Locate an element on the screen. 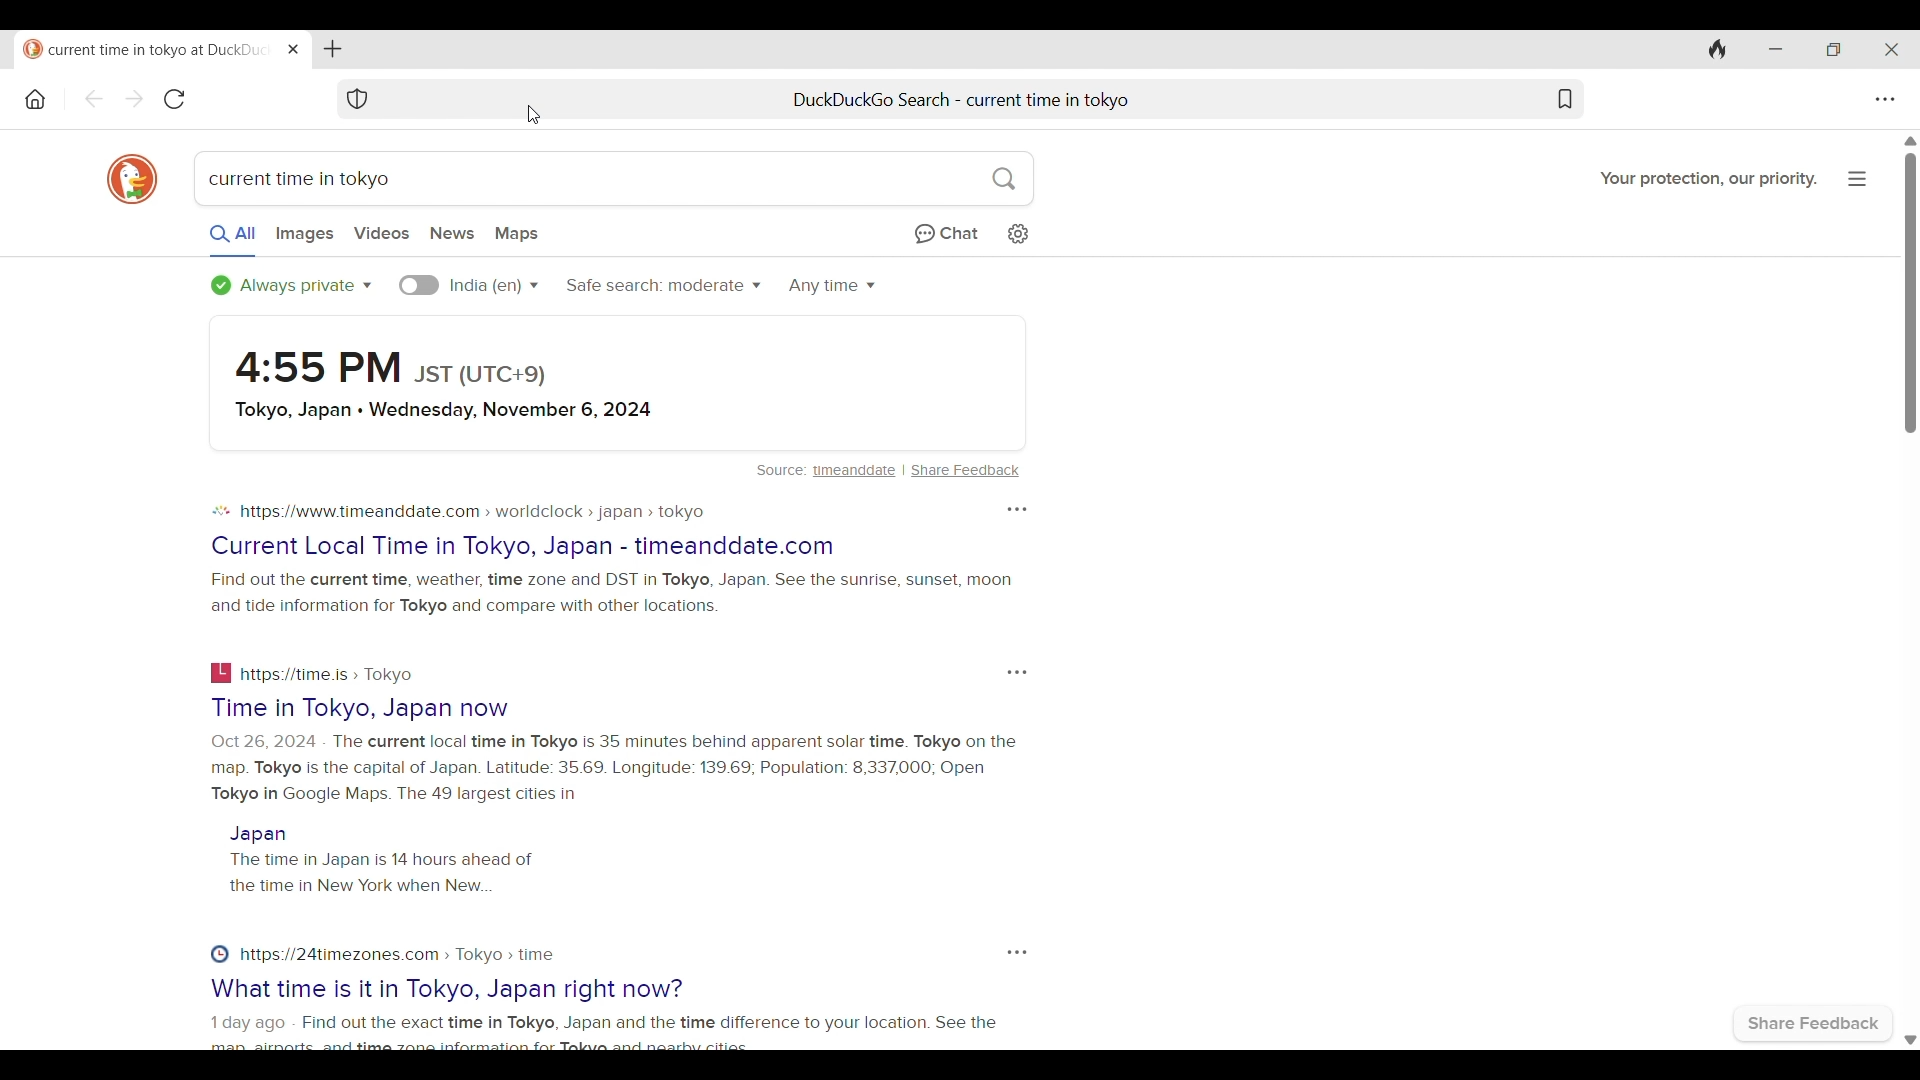 The width and height of the screenshot is (1920, 1080). More settings is located at coordinates (1017, 673).